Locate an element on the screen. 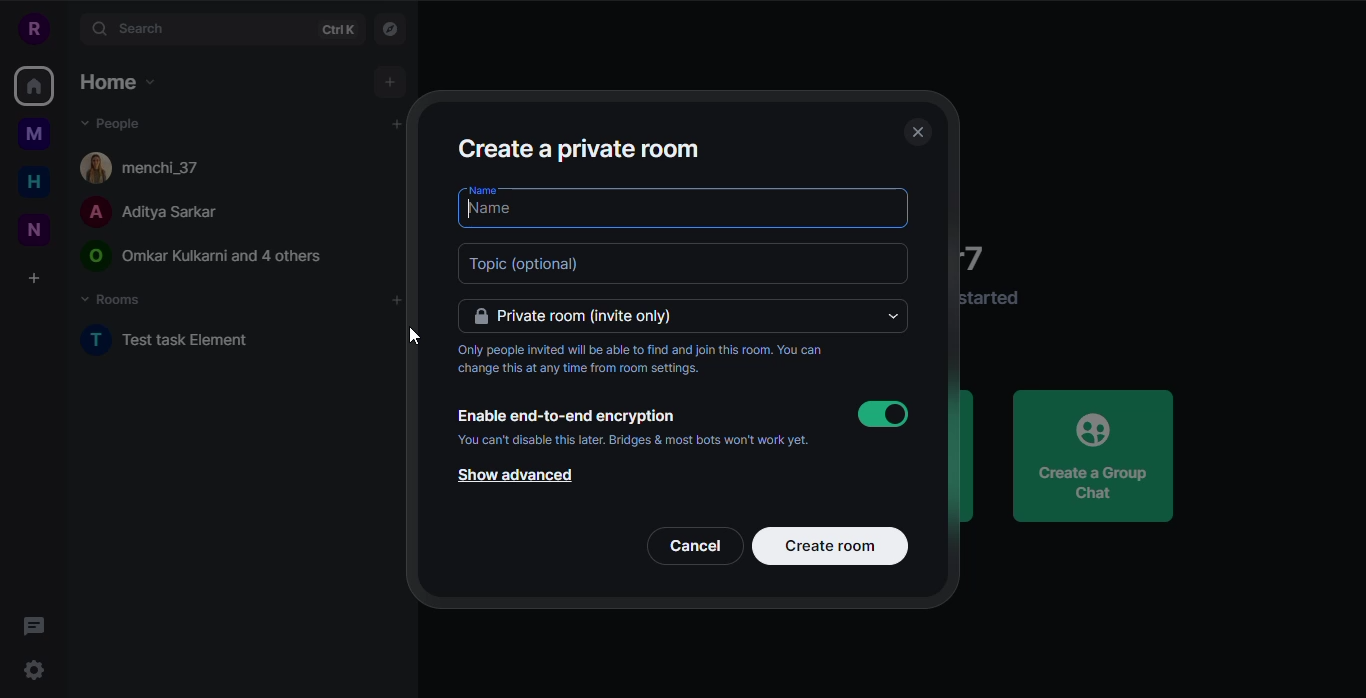  profile is located at coordinates (32, 27).